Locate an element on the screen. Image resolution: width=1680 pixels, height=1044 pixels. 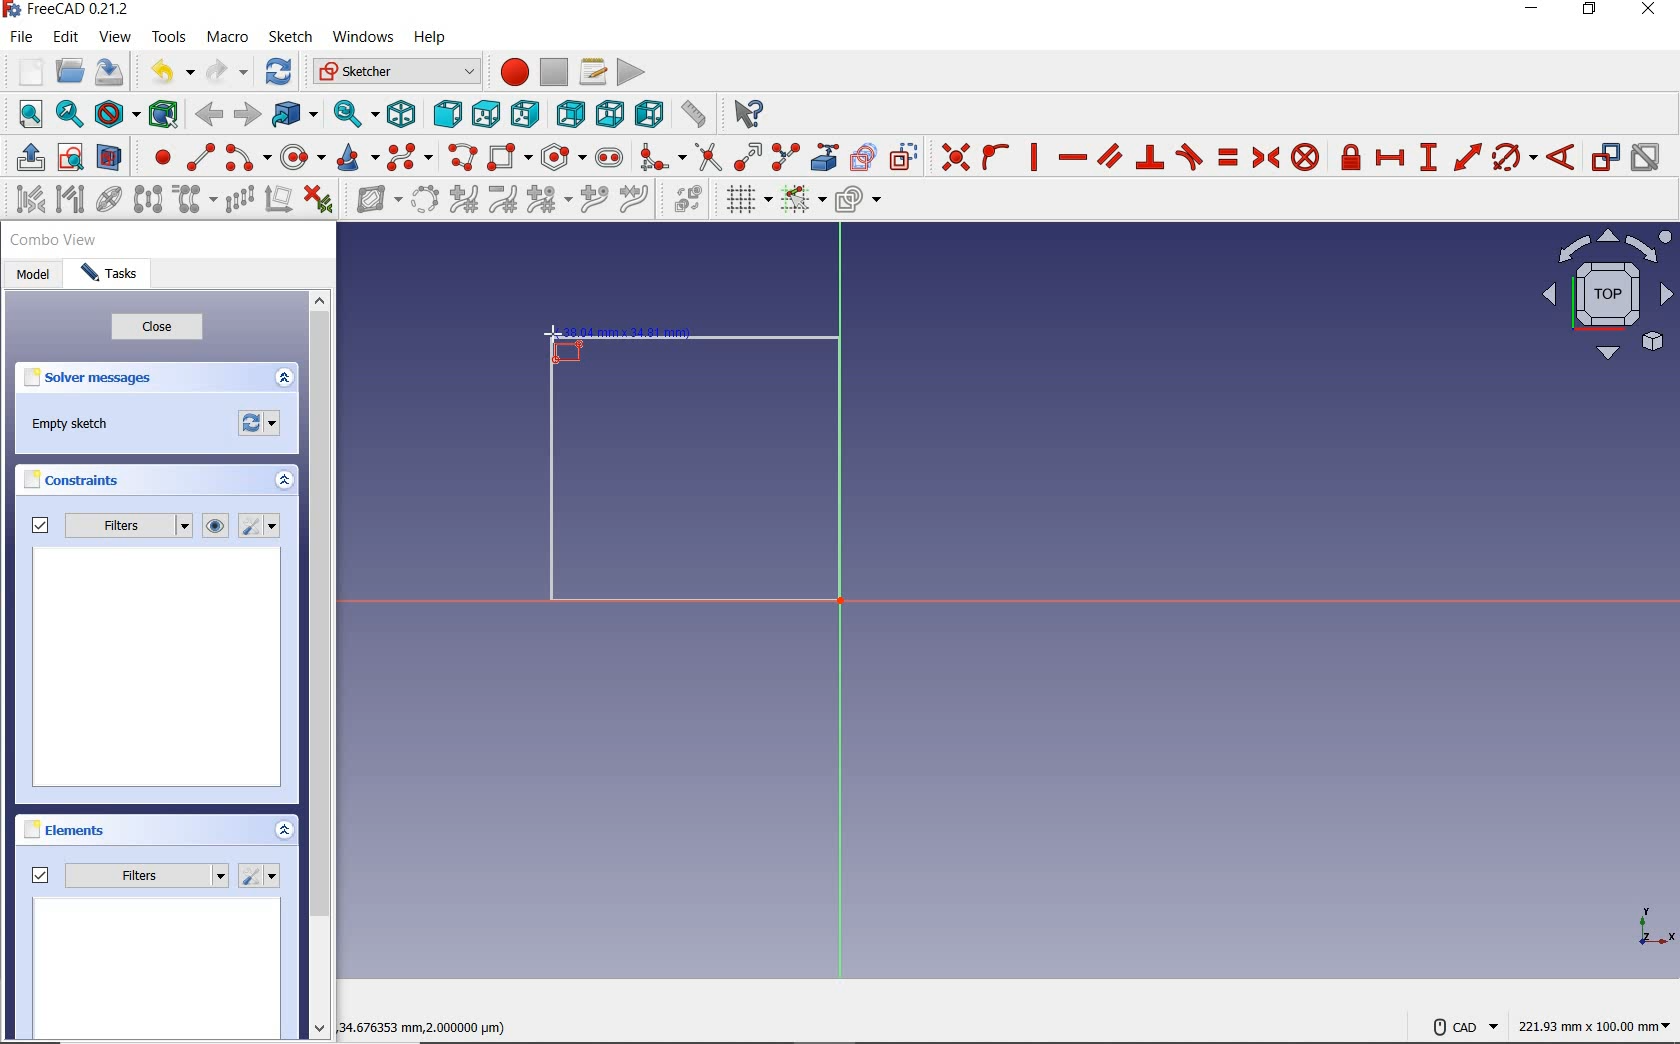
empty sketch is located at coordinates (75, 426).